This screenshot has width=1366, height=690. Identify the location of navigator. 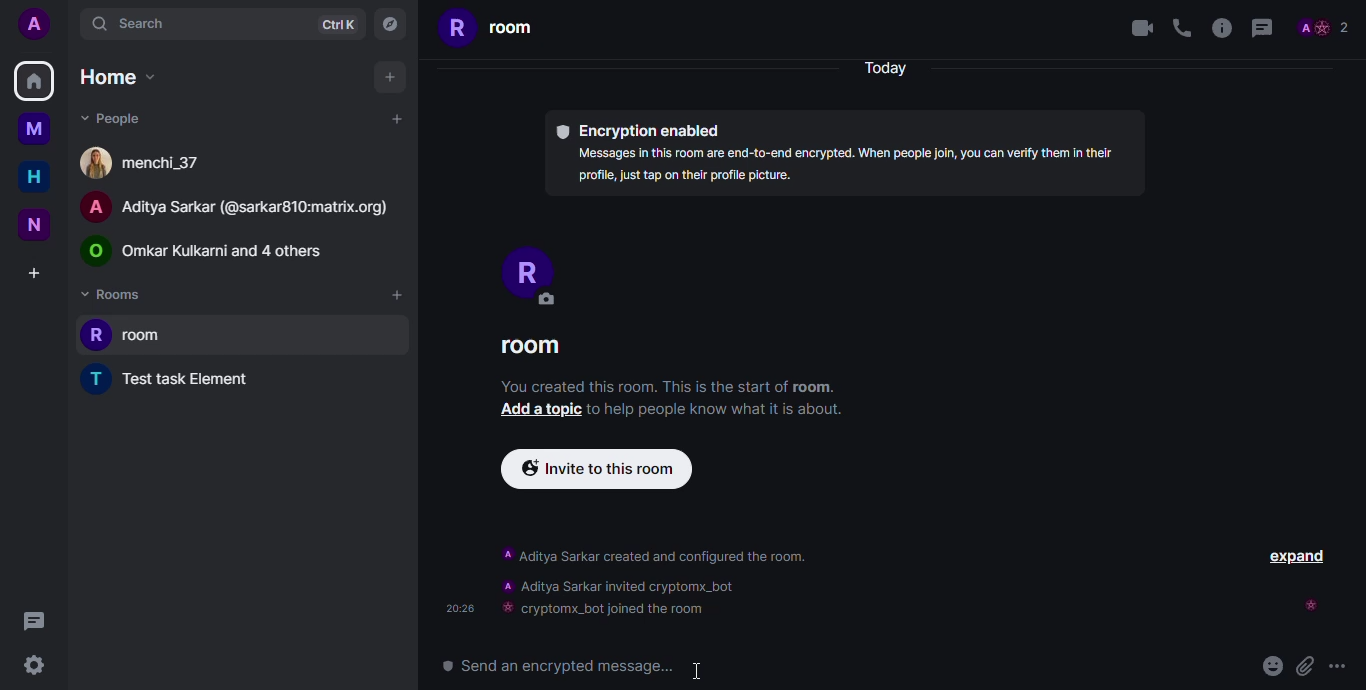
(389, 24).